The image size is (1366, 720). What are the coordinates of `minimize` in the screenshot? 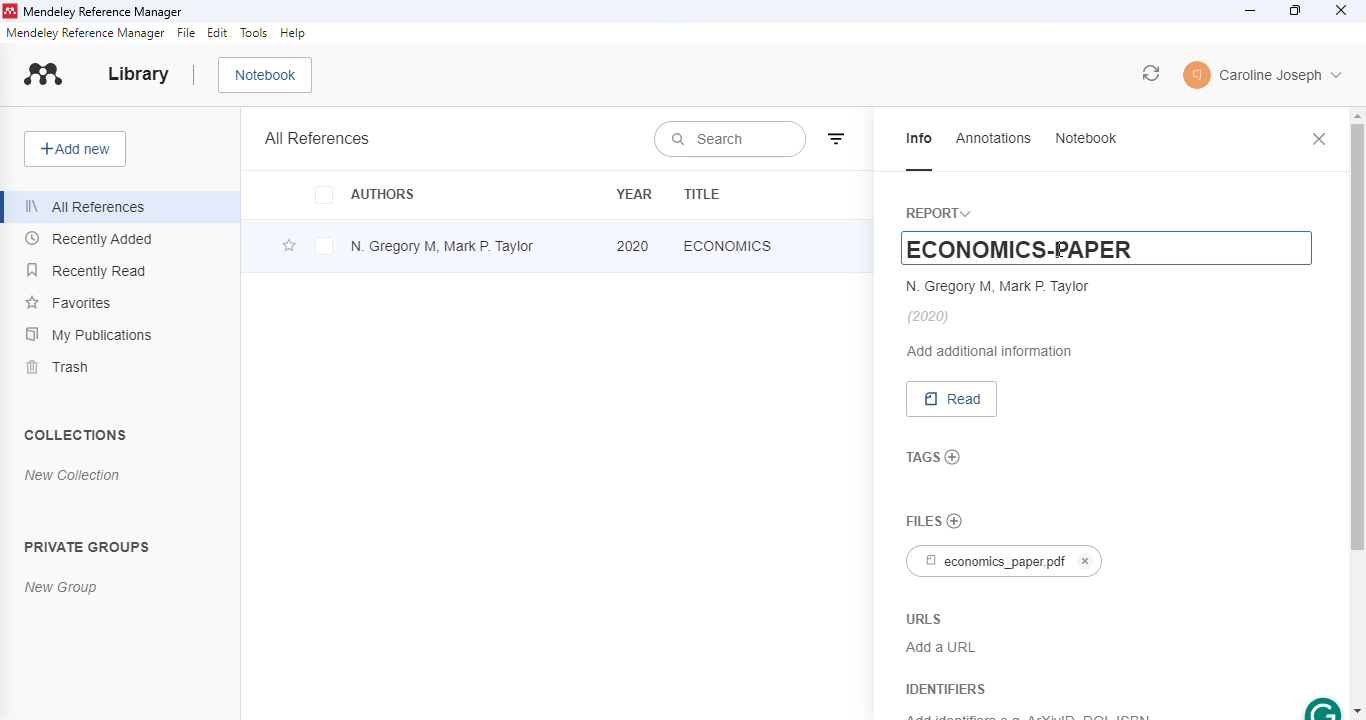 It's located at (1252, 11).